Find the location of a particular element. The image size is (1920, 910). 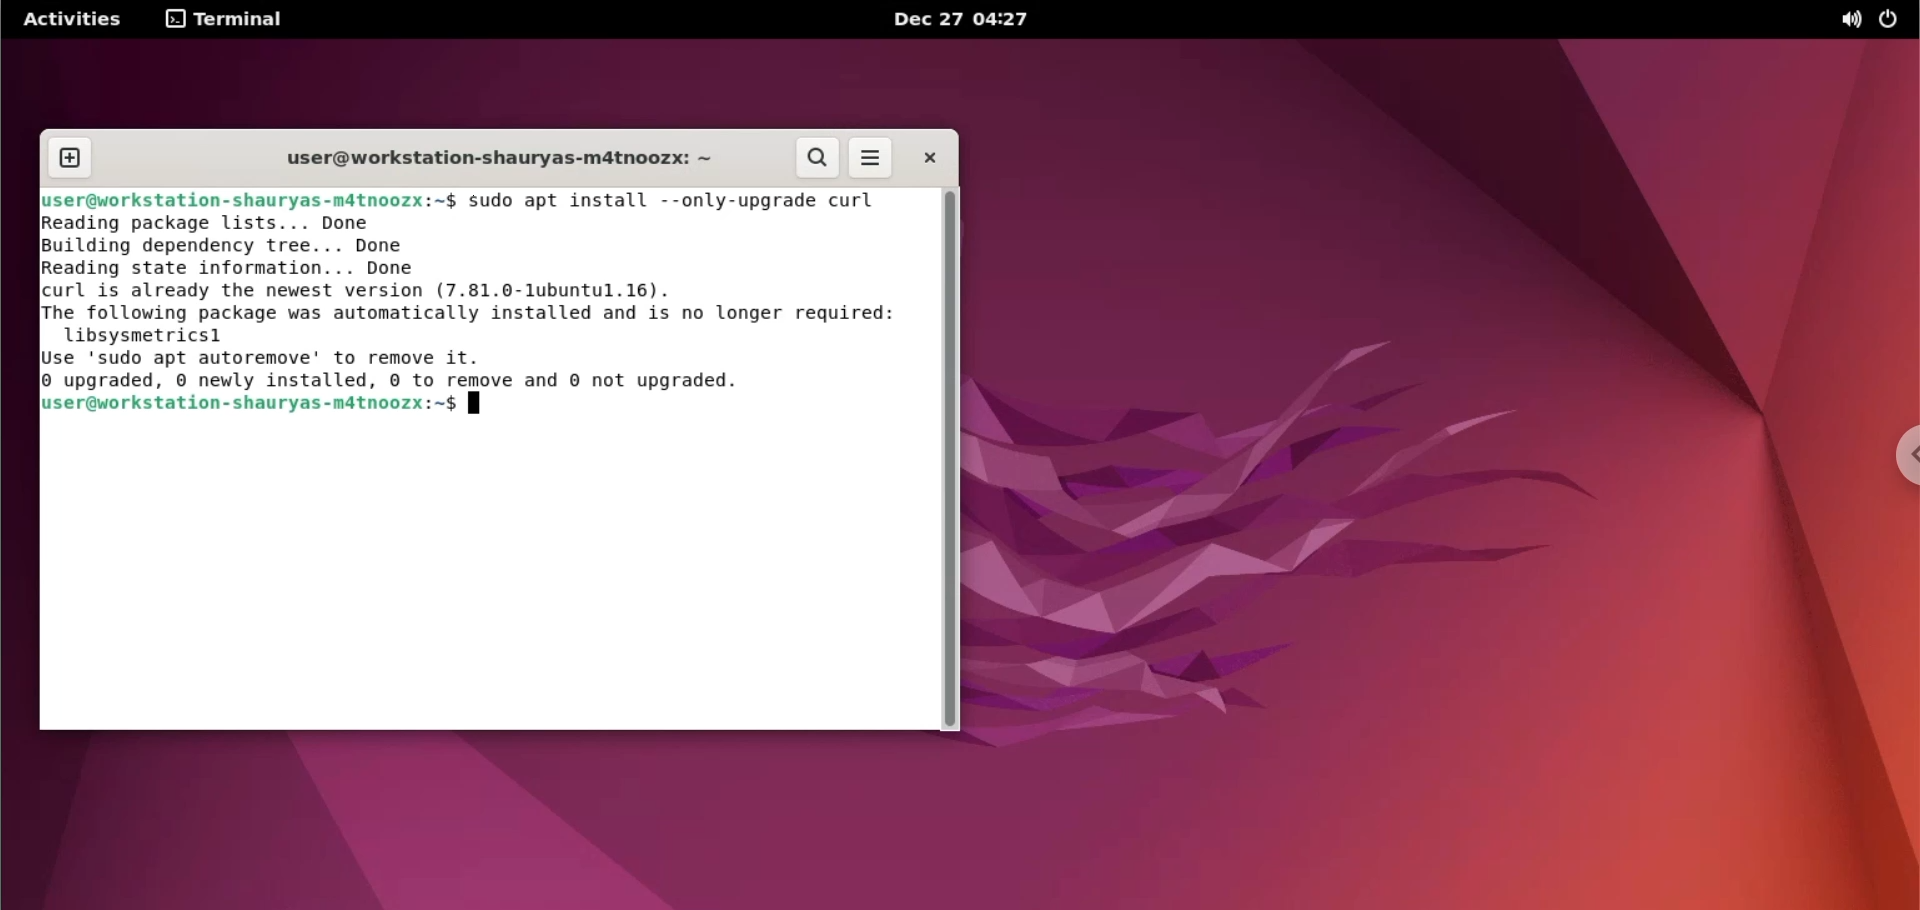

user@workstation-shauryas-m4tnoozx:-$ is located at coordinates (496, 161).